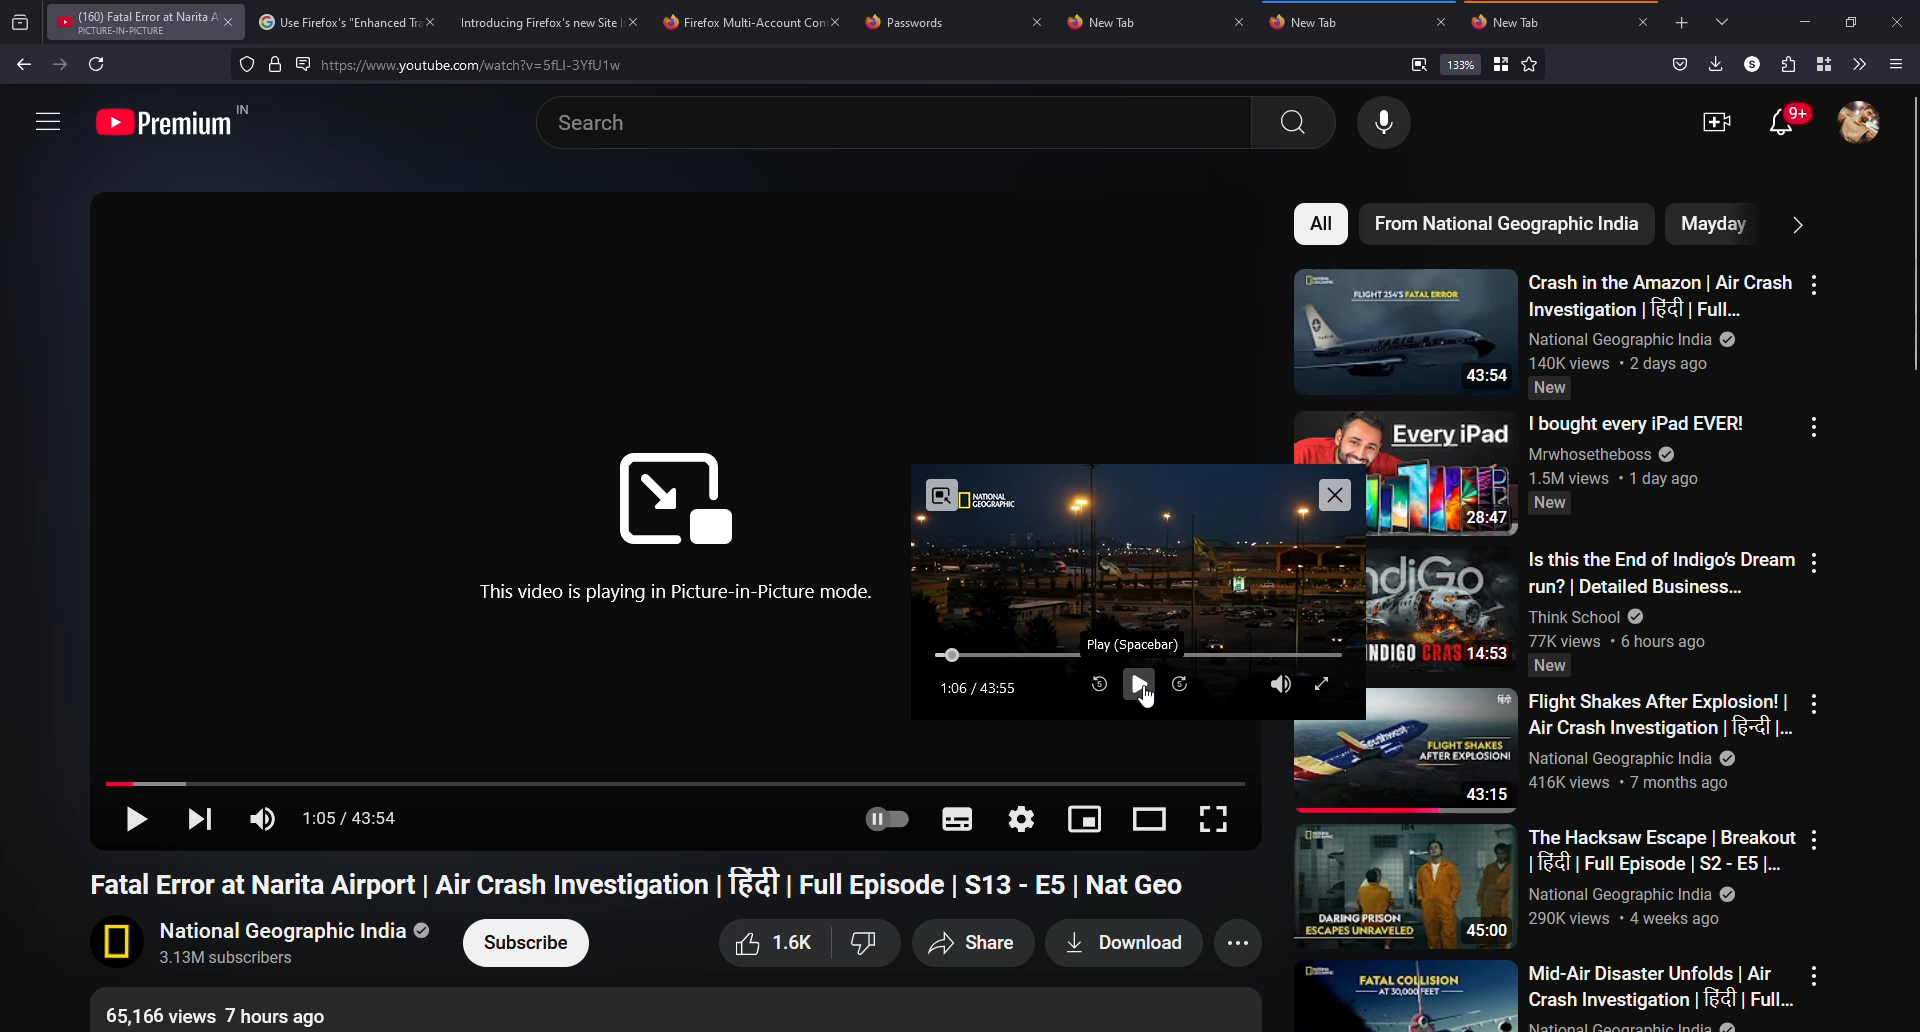 This screenshot has width=1920, height=1032. What do you see at coordinates (534, 22) in the screenshot?
I see `Introducing Firefox tab` at bounding box center [534, 22].